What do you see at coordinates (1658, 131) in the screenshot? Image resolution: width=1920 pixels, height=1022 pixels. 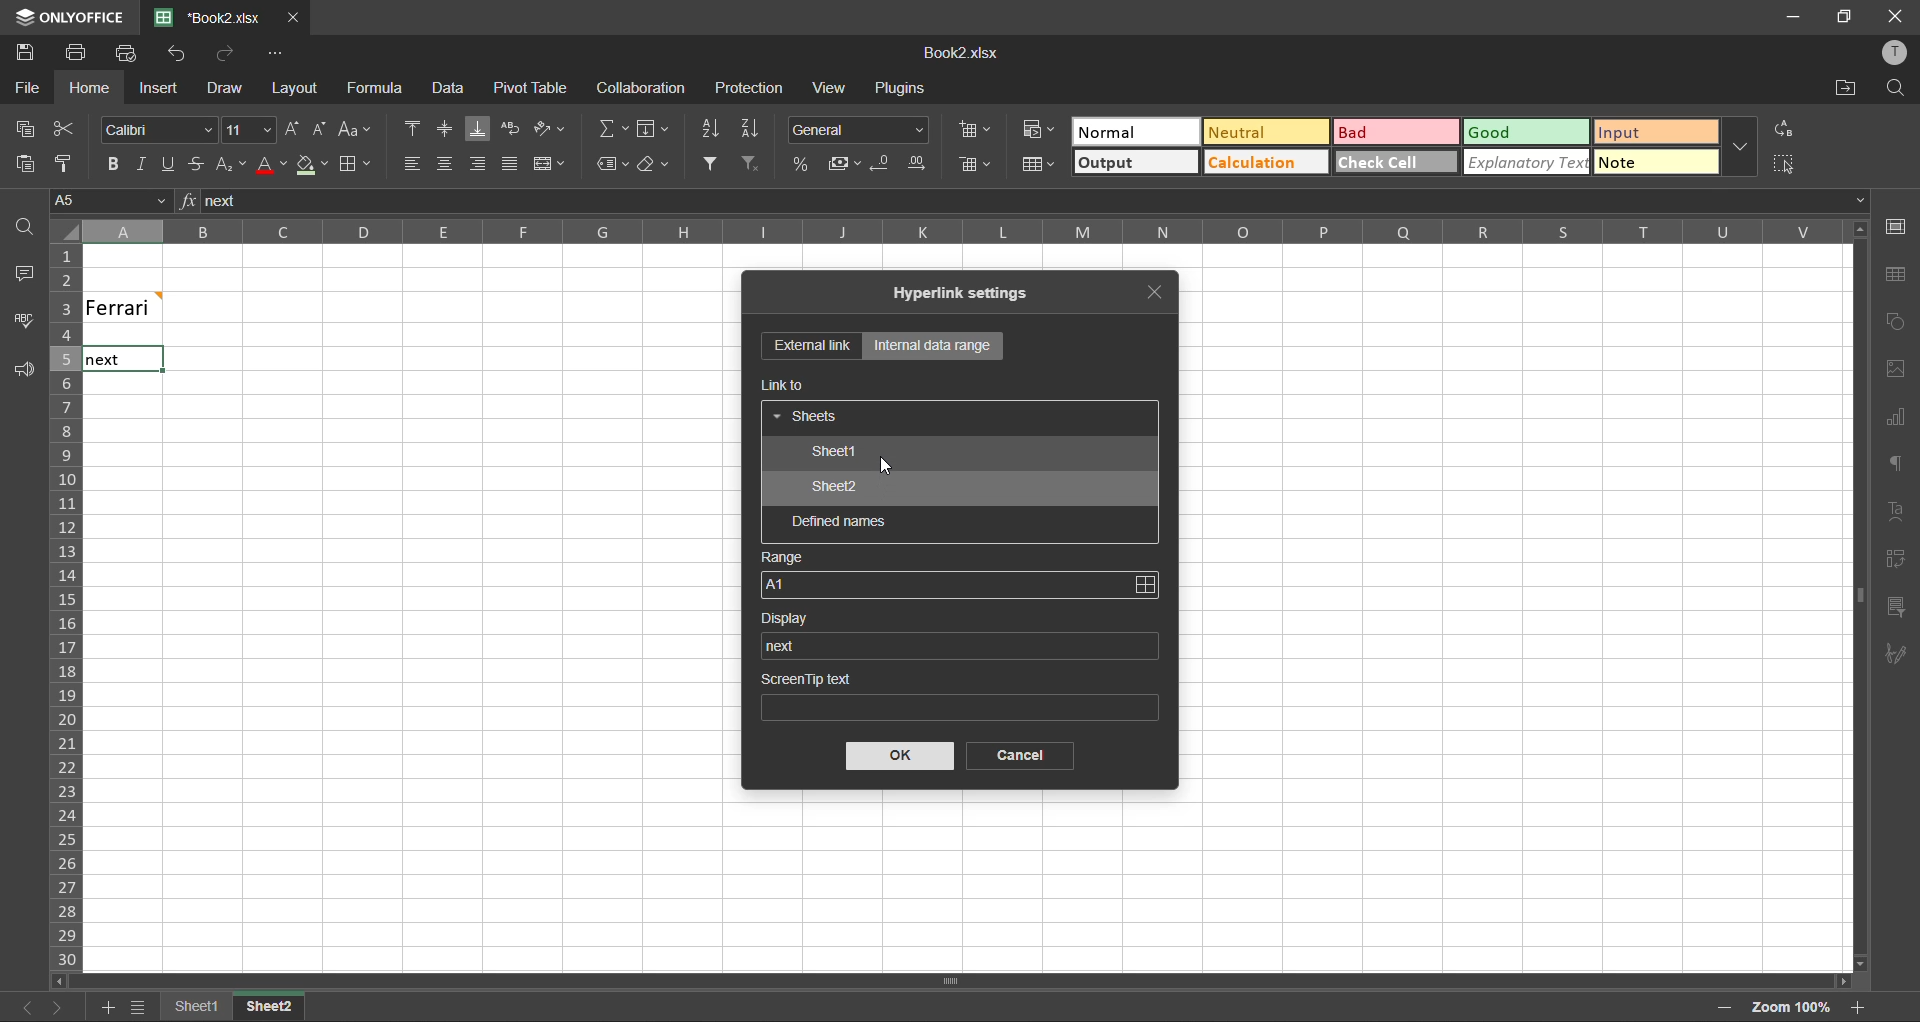 I see `input` at bounding box center [1658, 131].